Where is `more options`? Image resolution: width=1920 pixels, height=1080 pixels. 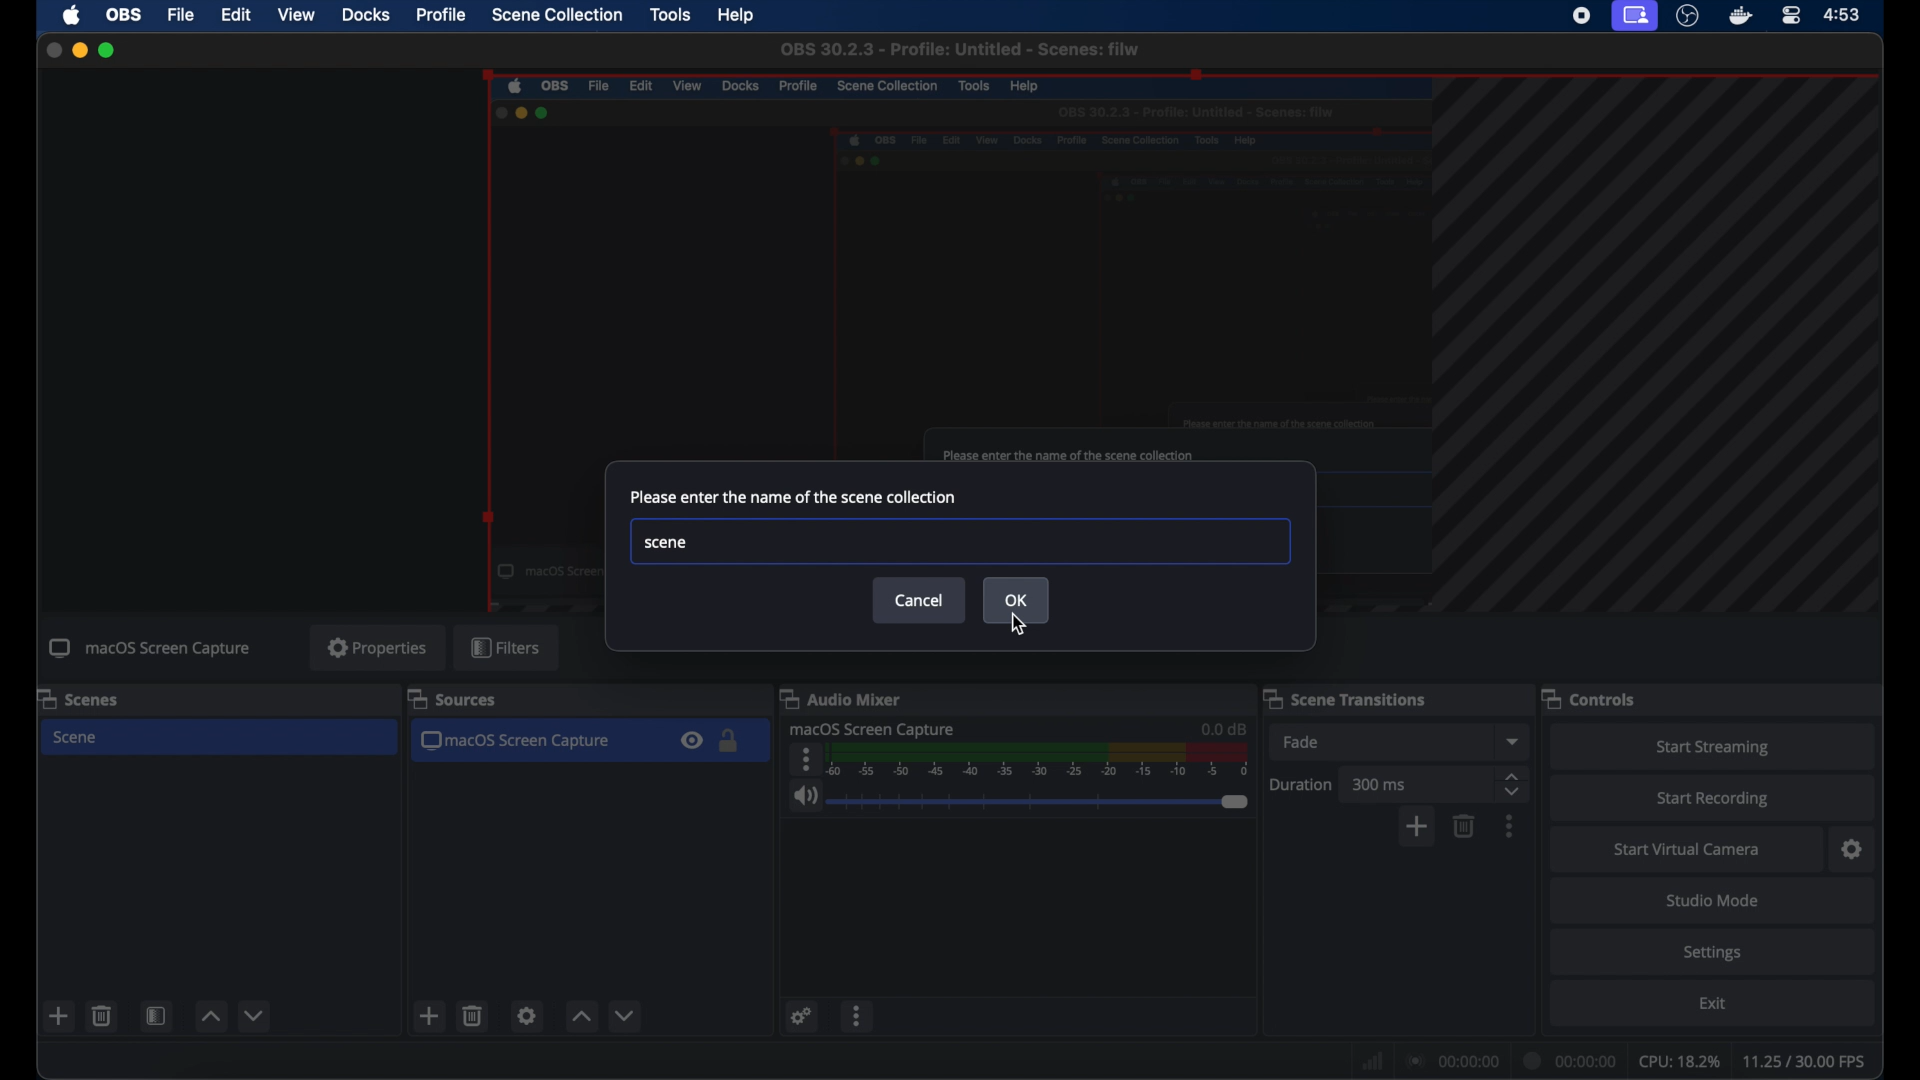
more options is located at coordinates (857, 1019).